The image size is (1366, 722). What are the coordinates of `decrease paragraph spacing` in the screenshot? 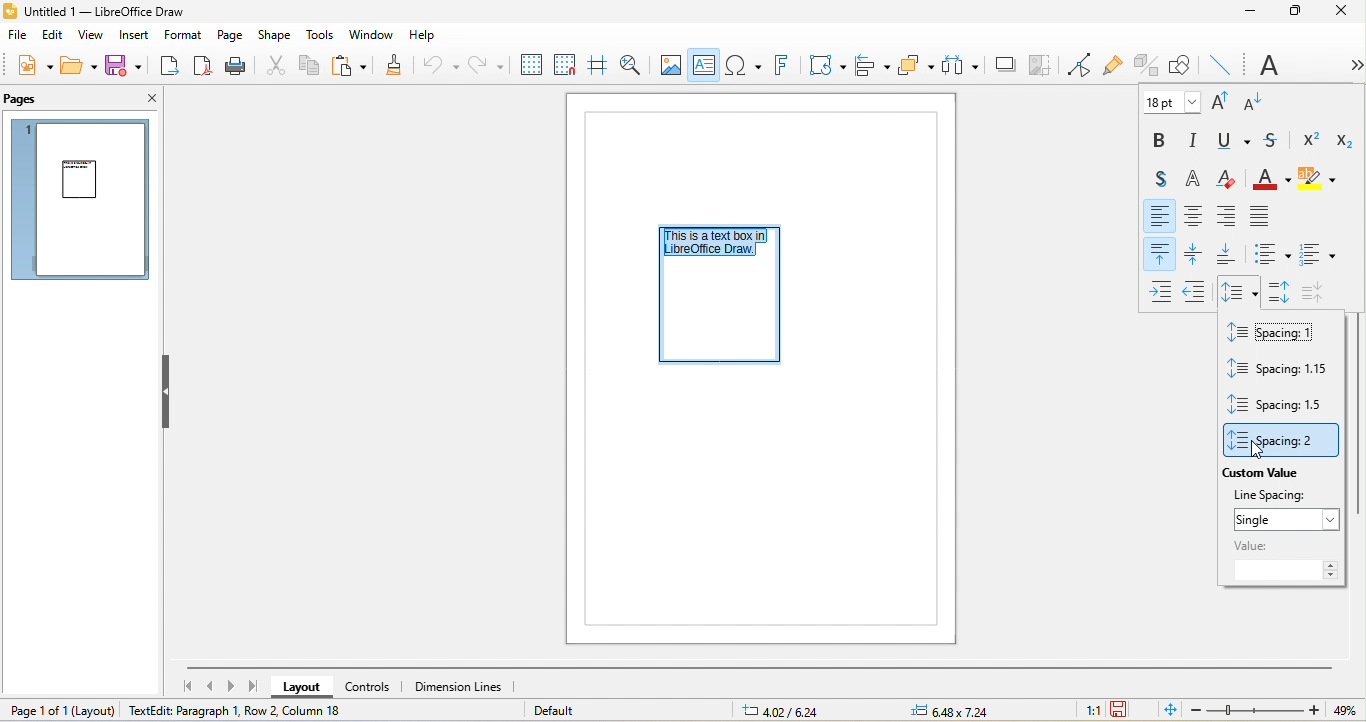 It's located at (1315, 285).